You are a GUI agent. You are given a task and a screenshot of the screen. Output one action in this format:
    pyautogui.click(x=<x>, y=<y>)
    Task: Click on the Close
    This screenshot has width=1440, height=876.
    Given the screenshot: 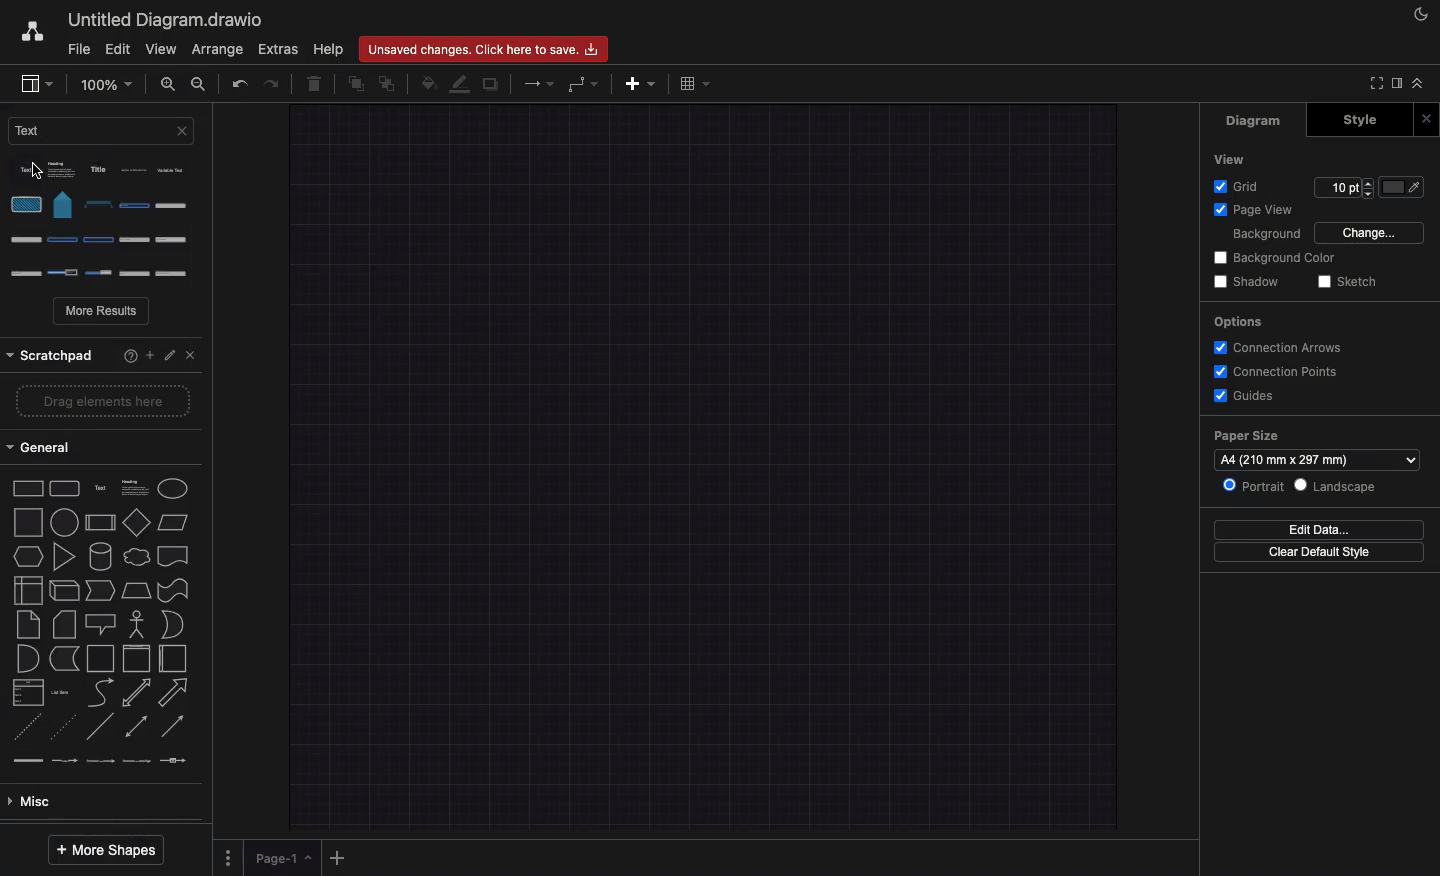 What is the action you would take?
    pyautogui.click(x=1426, y=121)
    